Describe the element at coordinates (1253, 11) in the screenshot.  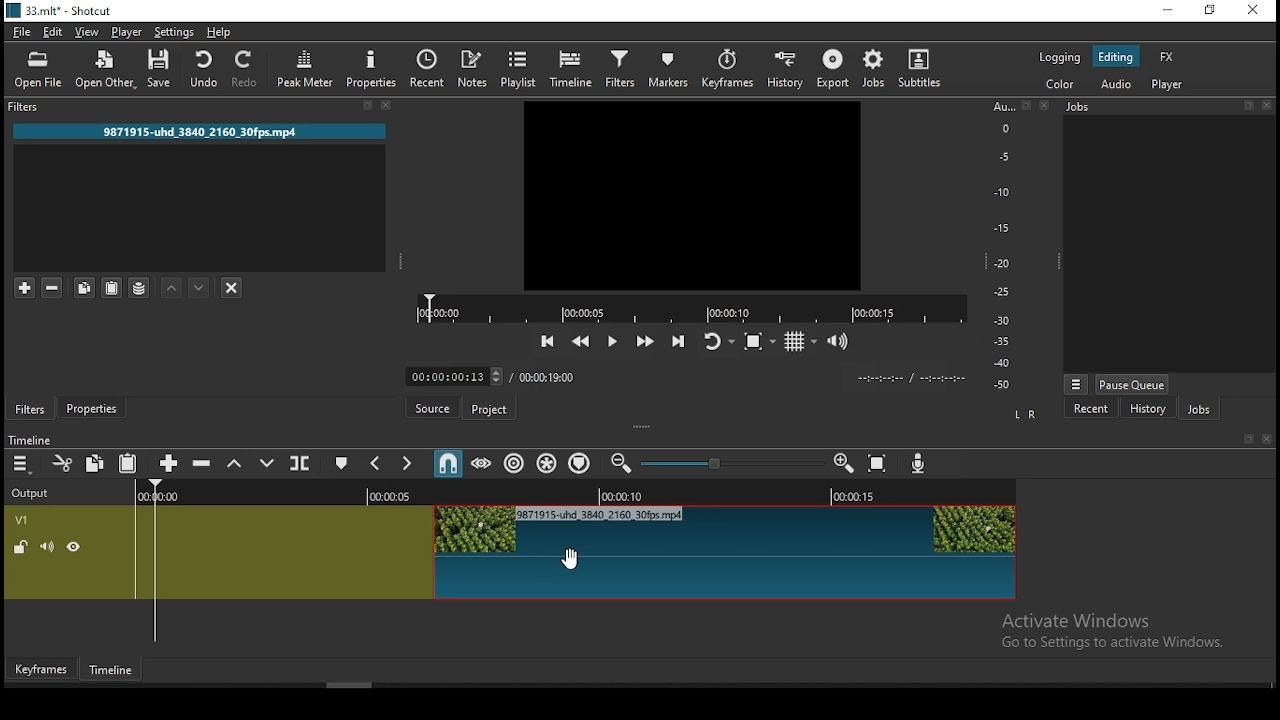
I see `close window` at that location.